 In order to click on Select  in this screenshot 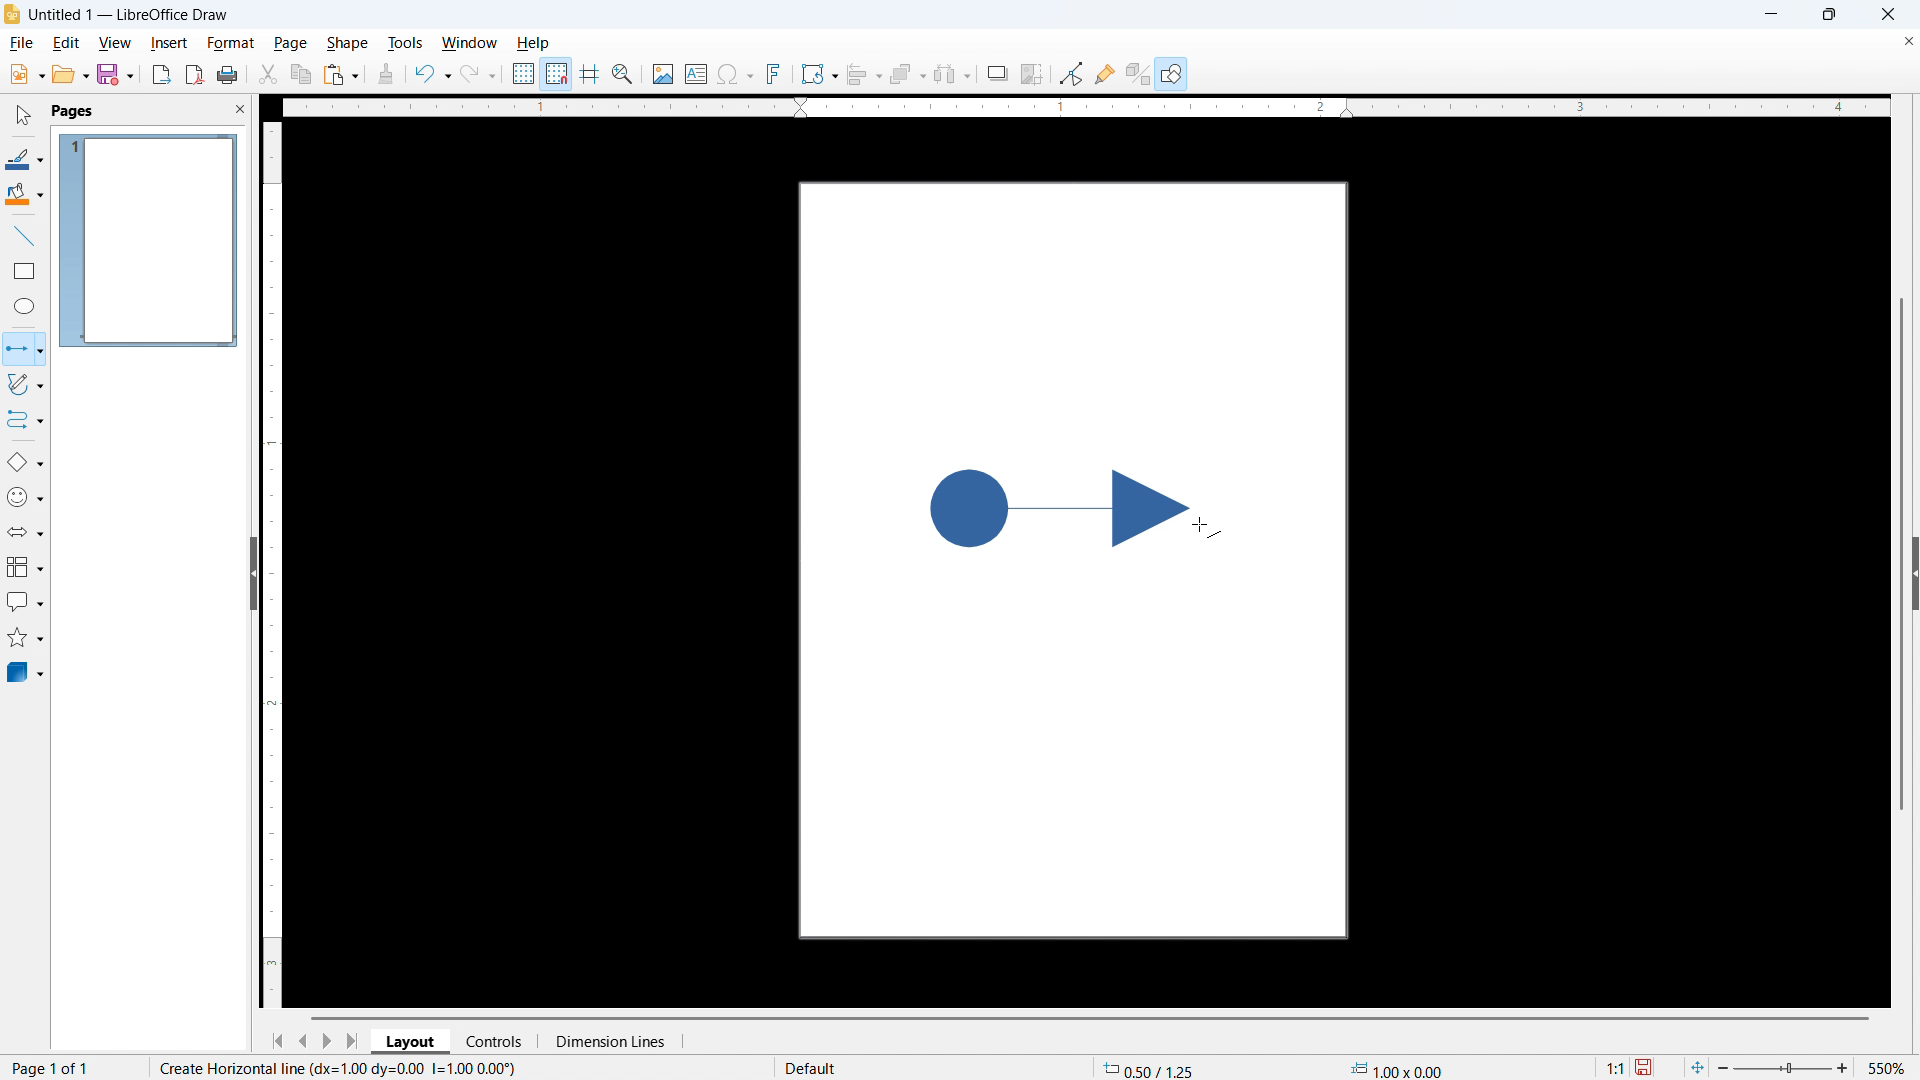, I will do `click(24, 117)`.